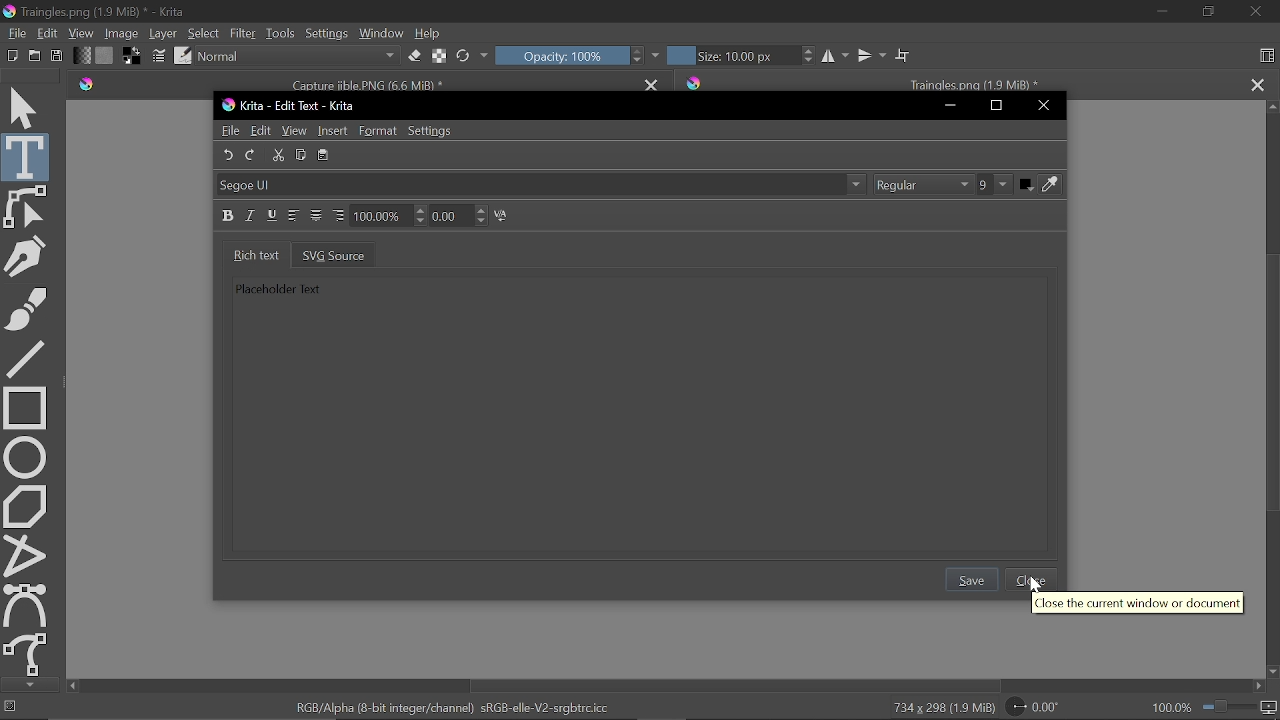  Describe the element at coordinates (229, 130) in the screenshot. I see `File` at that location.